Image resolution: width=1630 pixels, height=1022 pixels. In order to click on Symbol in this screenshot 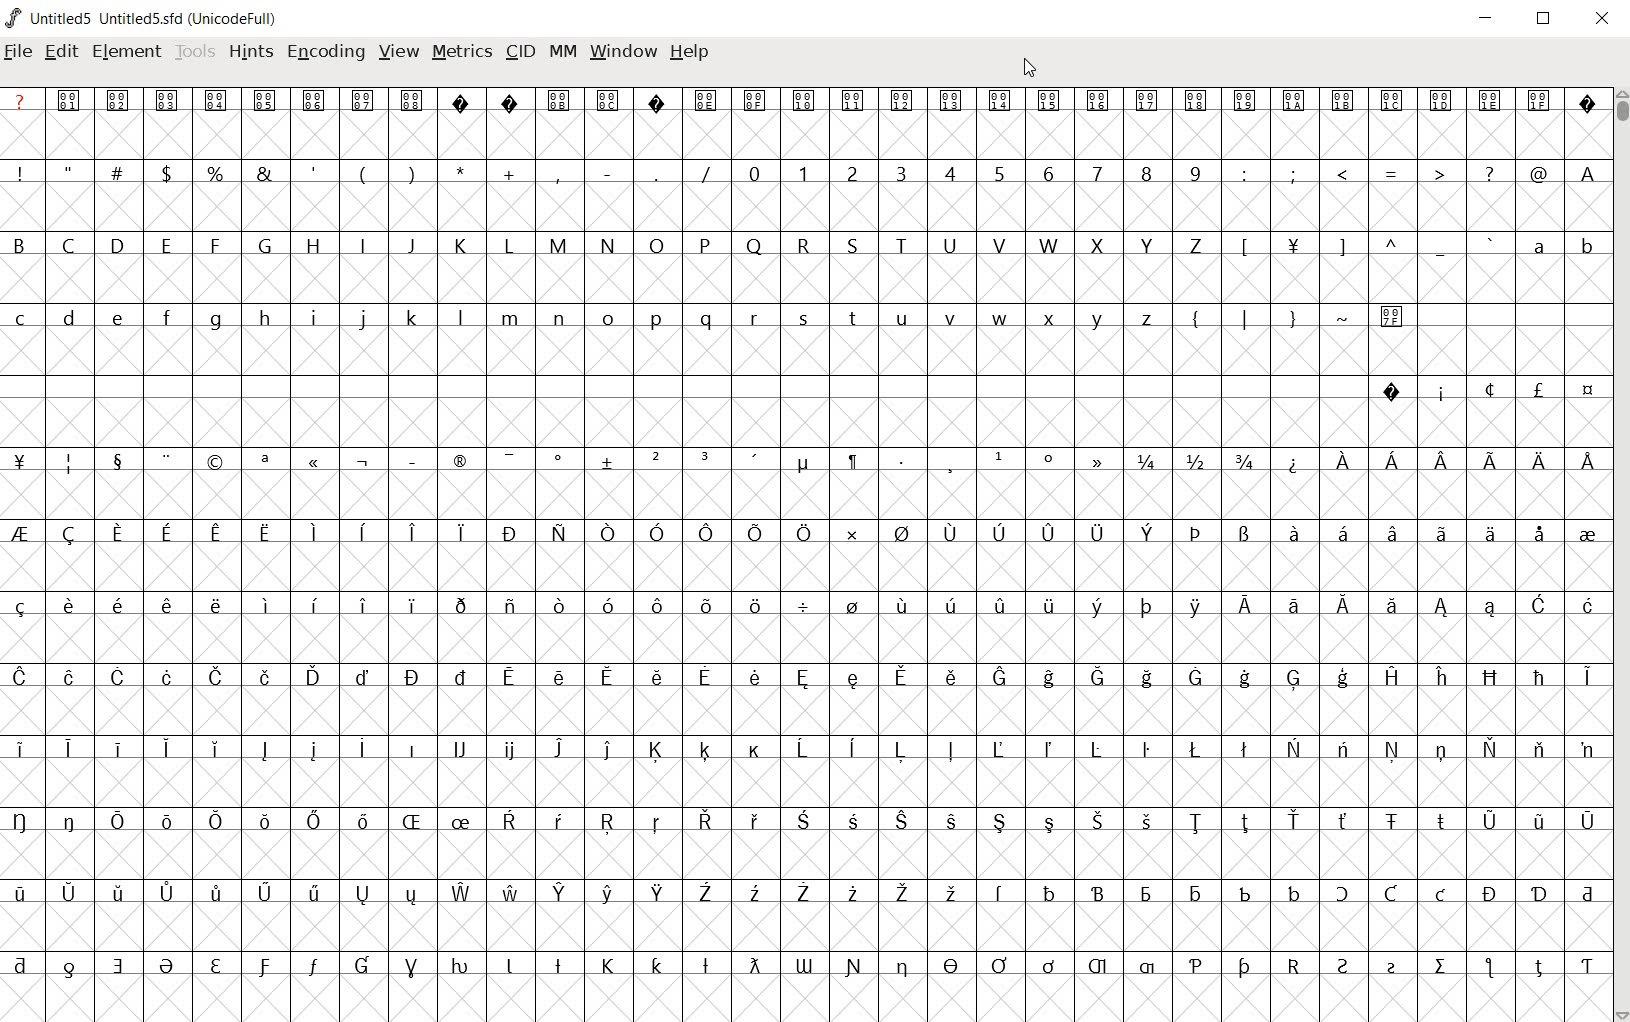, I will do `click(1147, 894)`.